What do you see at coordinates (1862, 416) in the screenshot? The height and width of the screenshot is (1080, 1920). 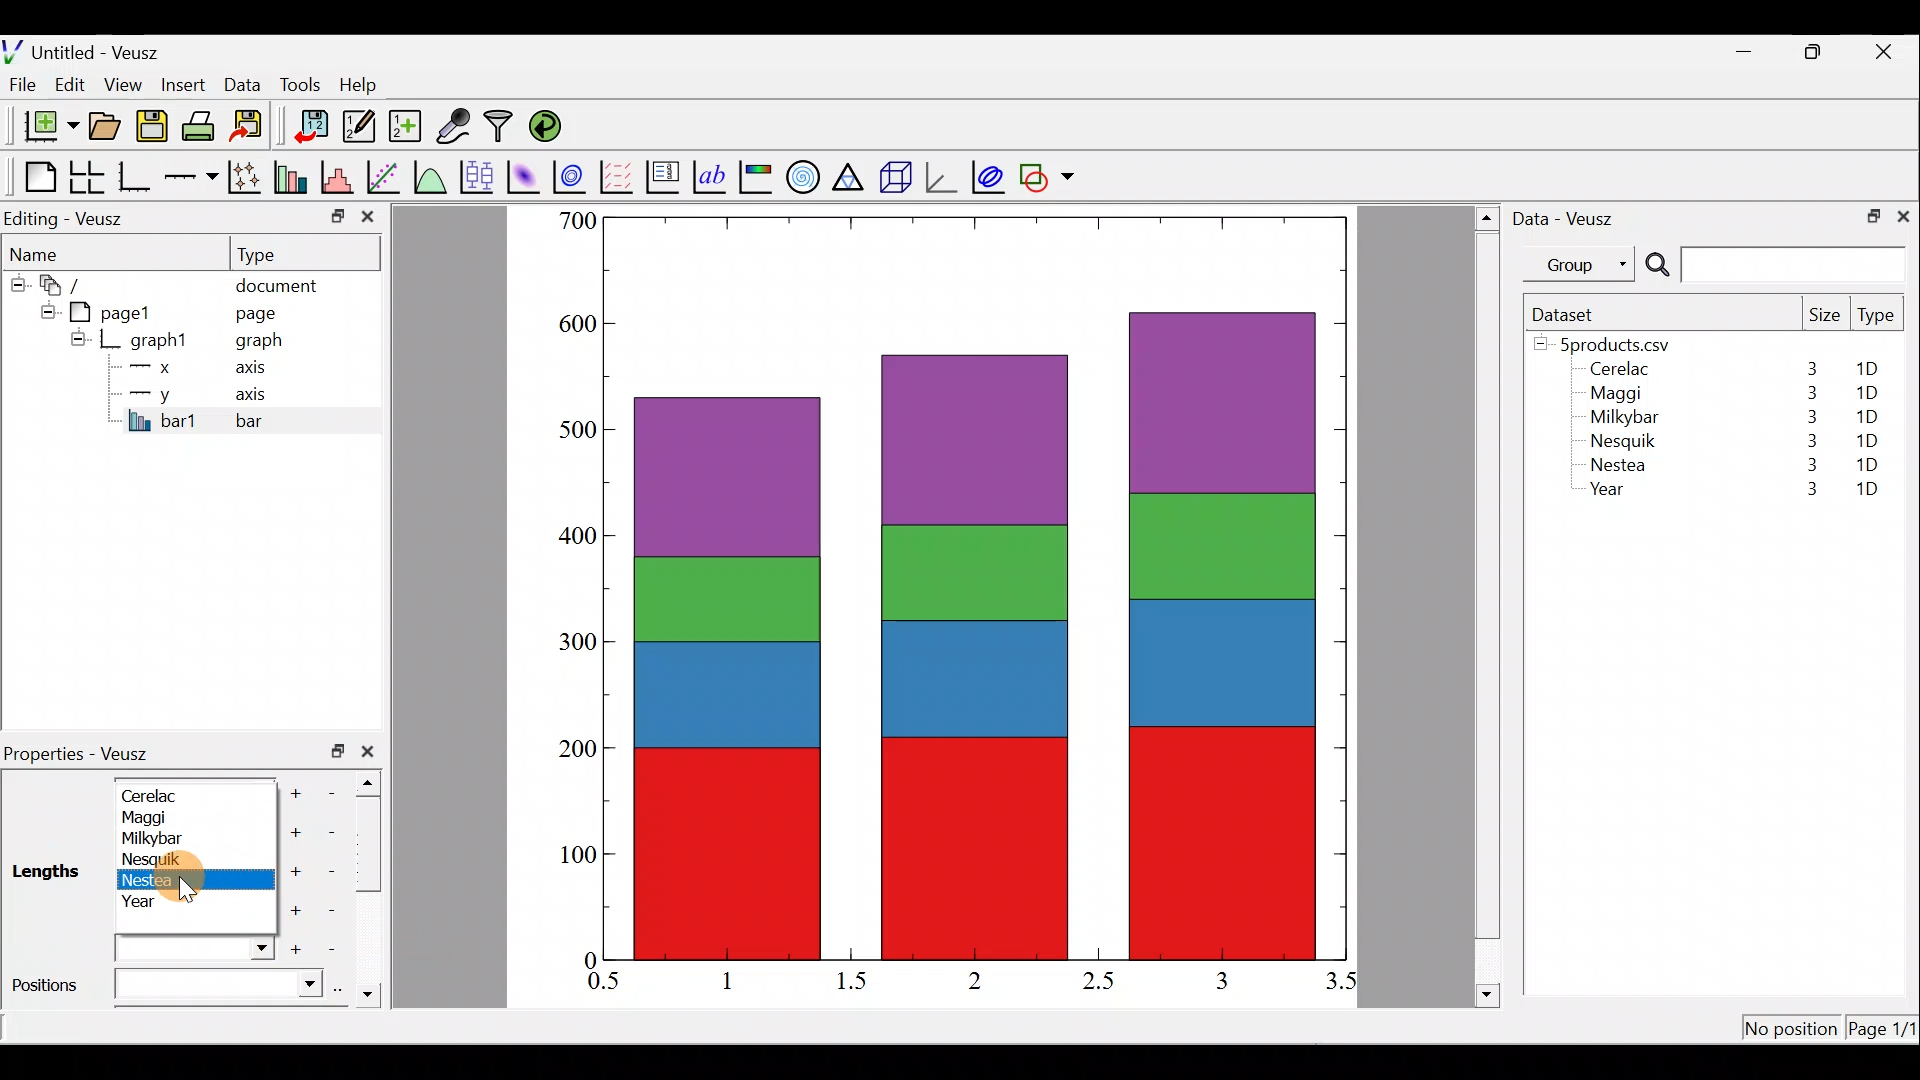 I see `1D` at bounding box center [1862, 416].